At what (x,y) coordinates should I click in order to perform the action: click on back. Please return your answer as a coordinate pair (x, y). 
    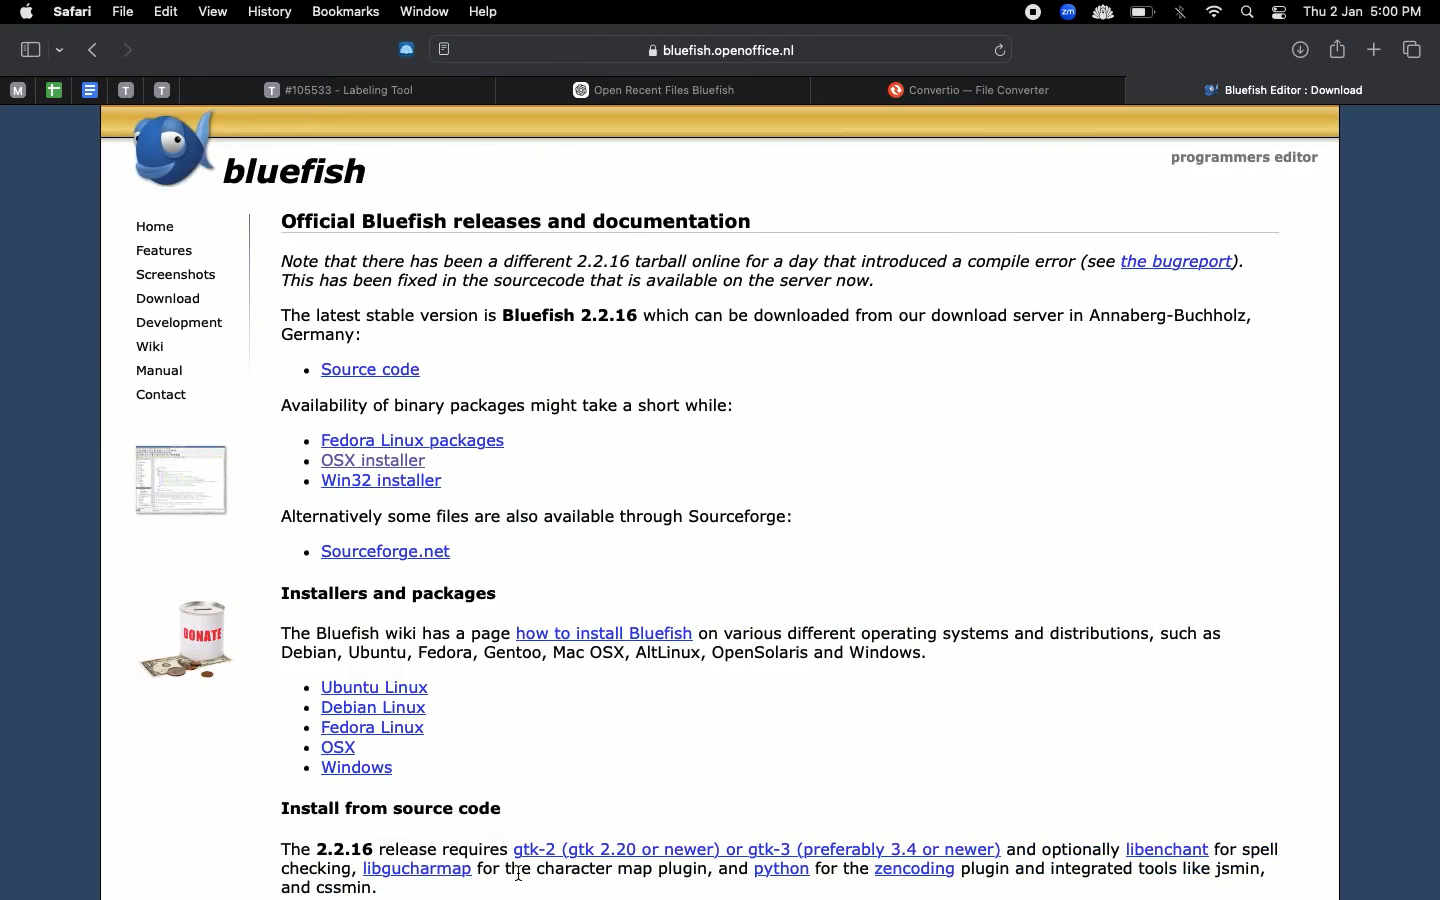
    Looking at the image, I should click on (94, 49).